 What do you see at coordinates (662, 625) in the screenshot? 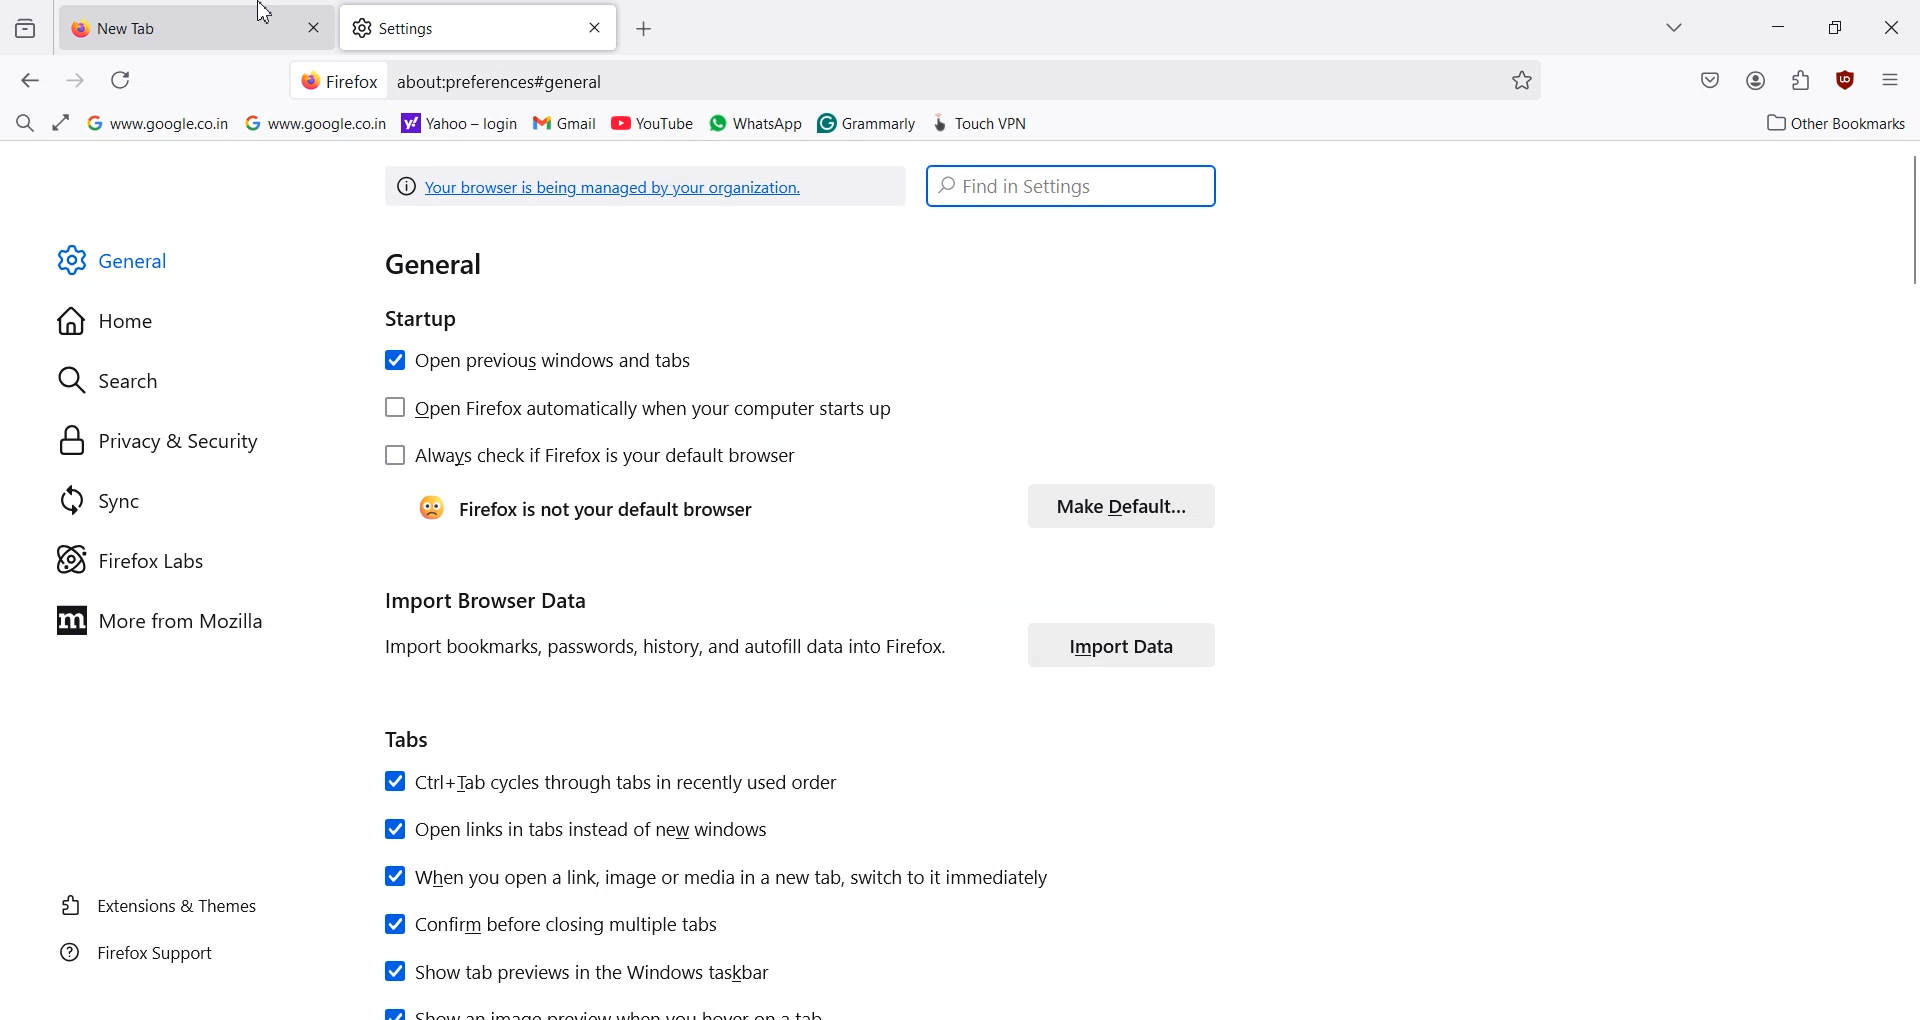
I see `Import Browser Data` at bounding box center [662, 625].